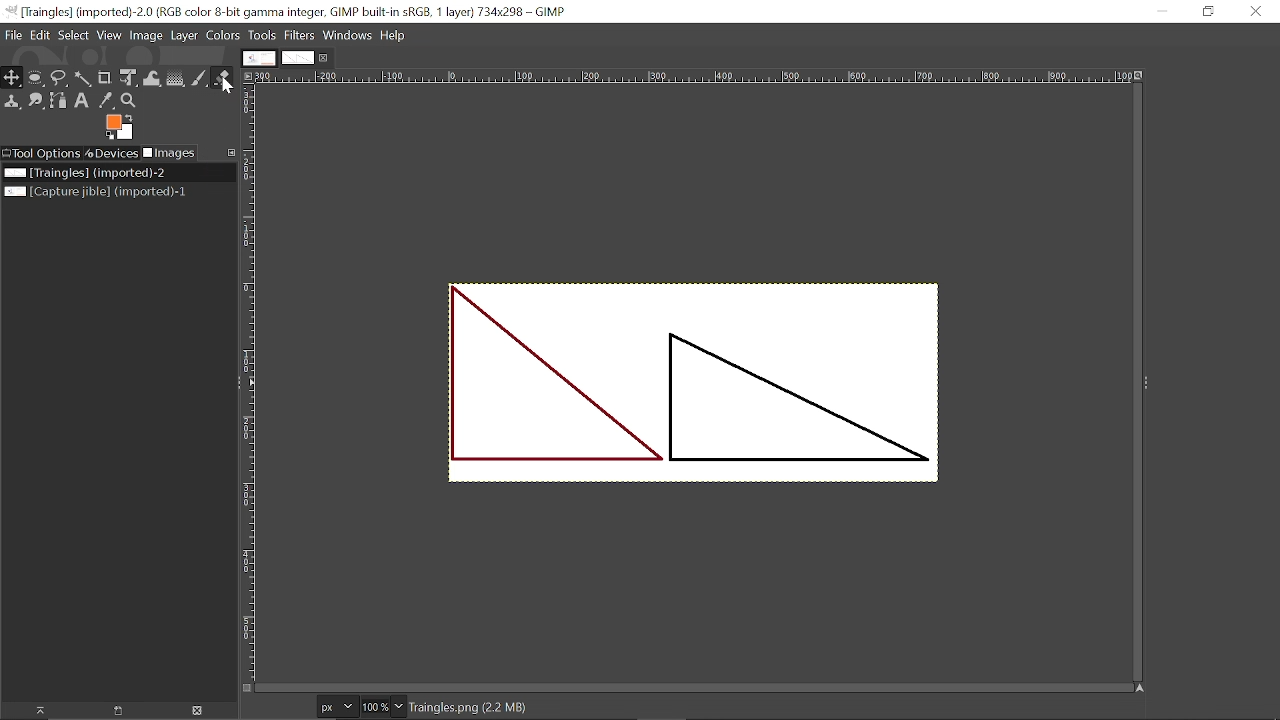 The image size is (1280, 720). What do you see at coordinates (327, 58) in the screenshot?
I see `Close current tab` at bounding box center [327, 58].